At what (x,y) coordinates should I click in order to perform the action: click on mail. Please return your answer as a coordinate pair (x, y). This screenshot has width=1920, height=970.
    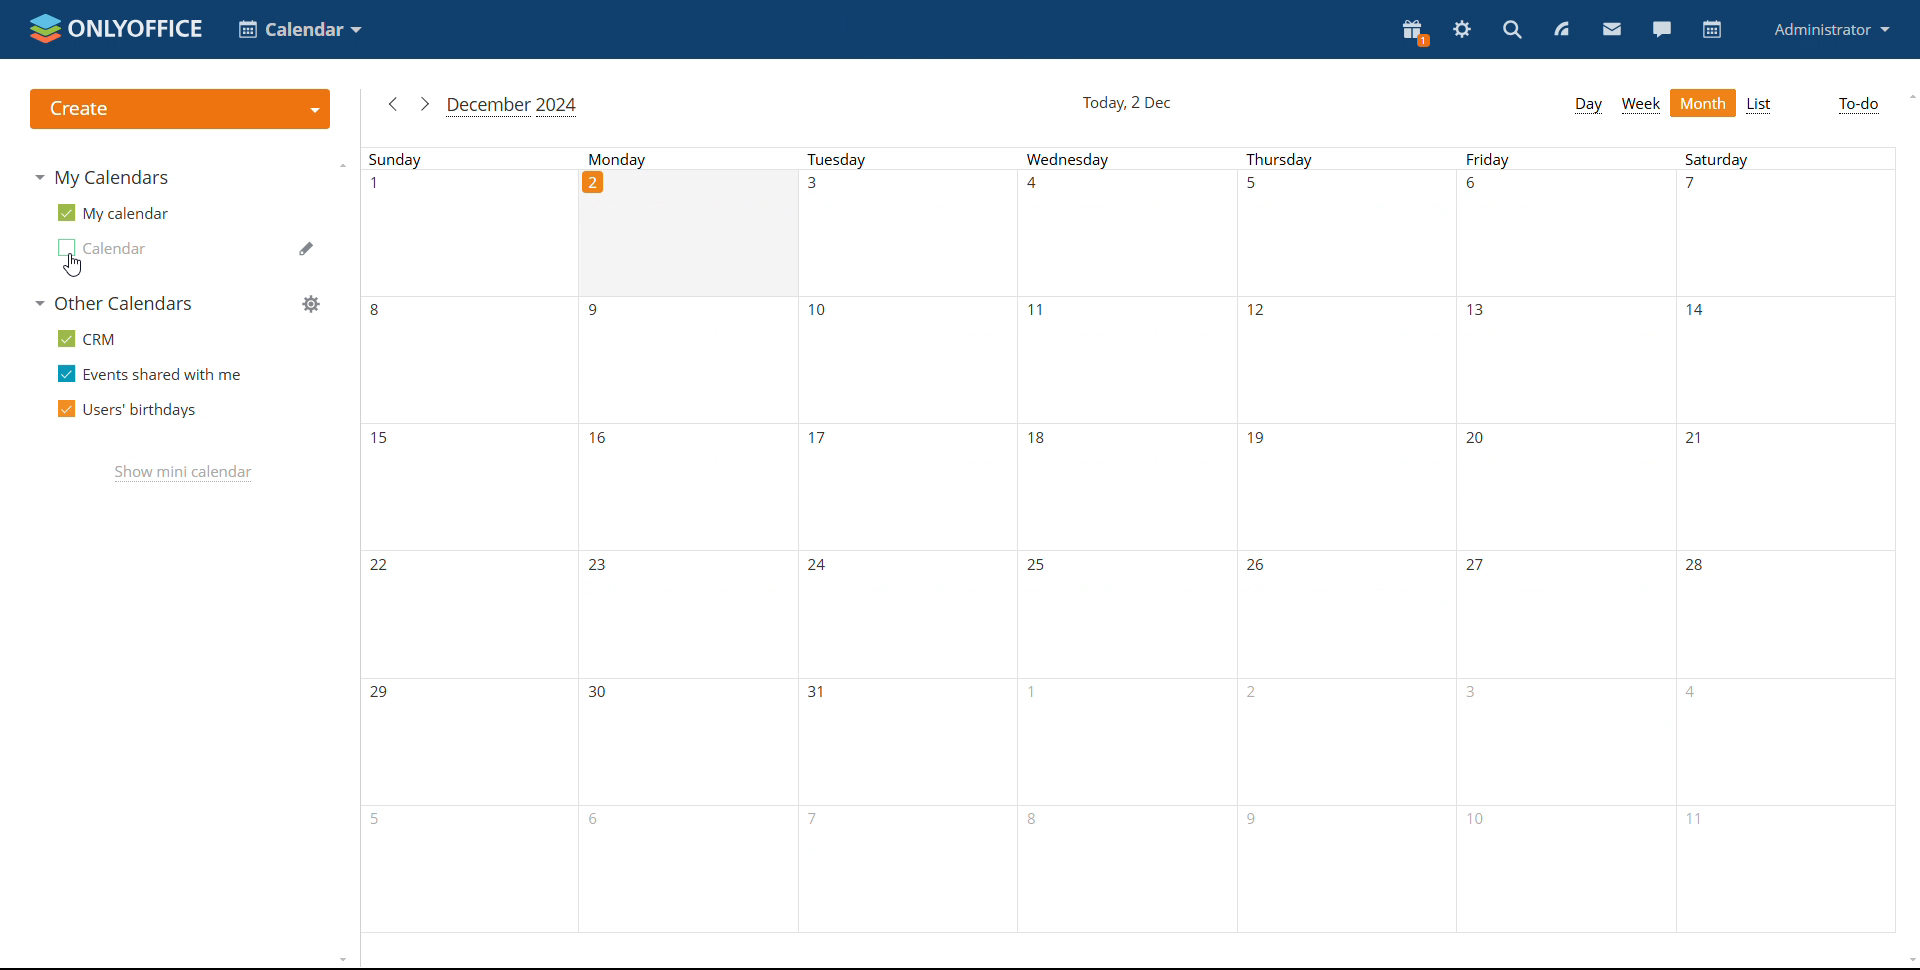
    Looking at the image, I should click on (1611, 30).